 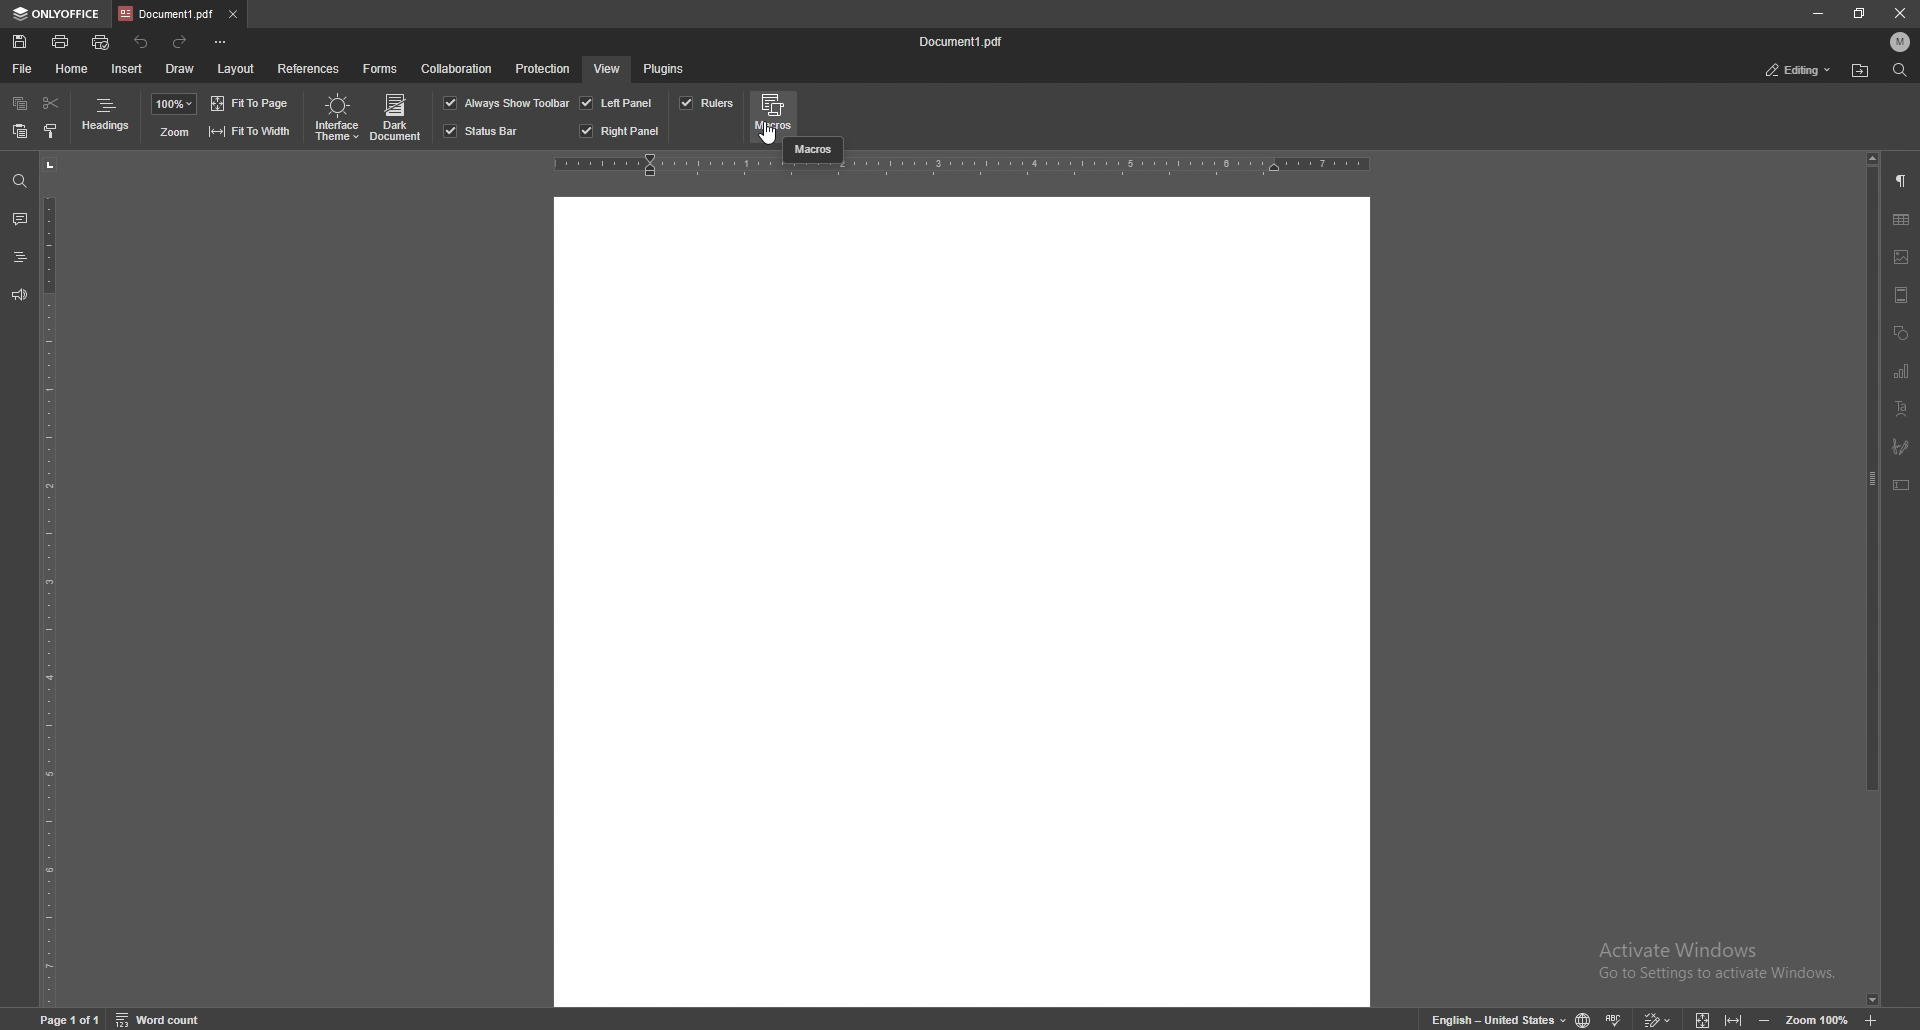 What do you see at coordinates (309, 67) in the screenshot?
I see `references` at bounding box center [309, 67].